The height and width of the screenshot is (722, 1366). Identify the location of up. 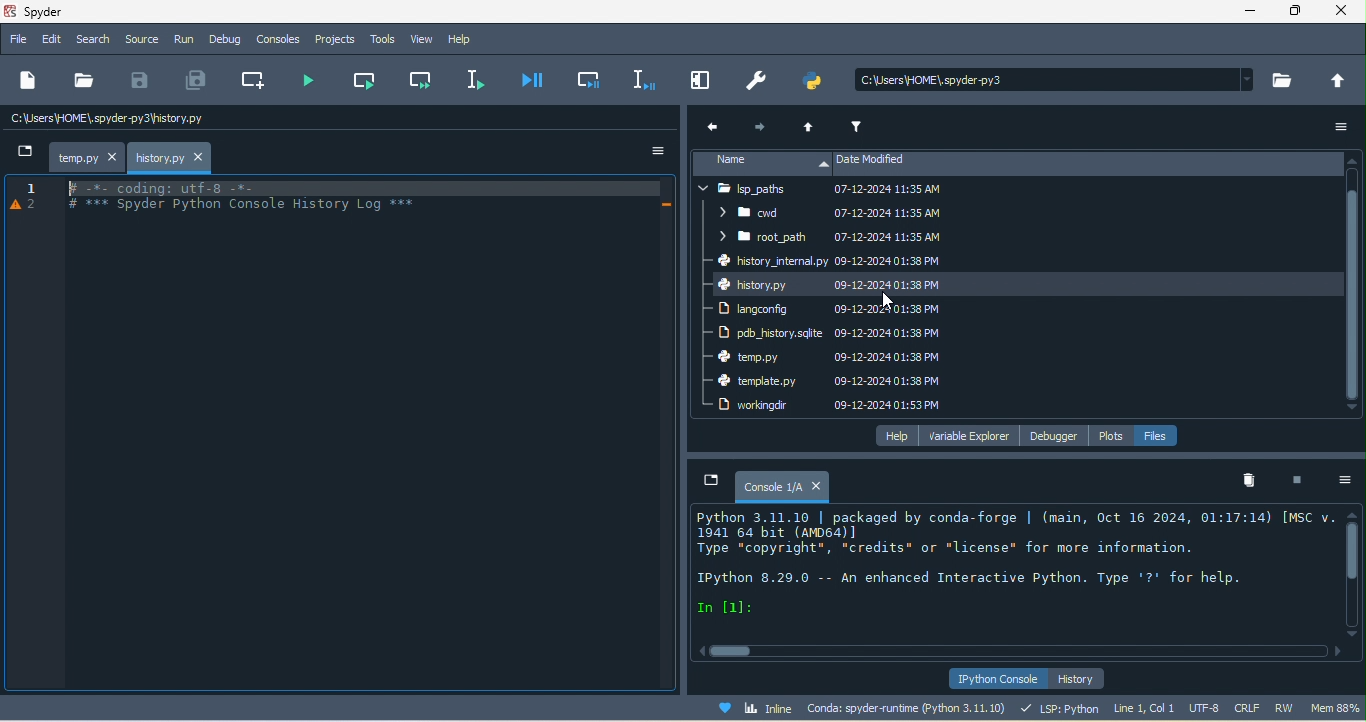
(812, 127).